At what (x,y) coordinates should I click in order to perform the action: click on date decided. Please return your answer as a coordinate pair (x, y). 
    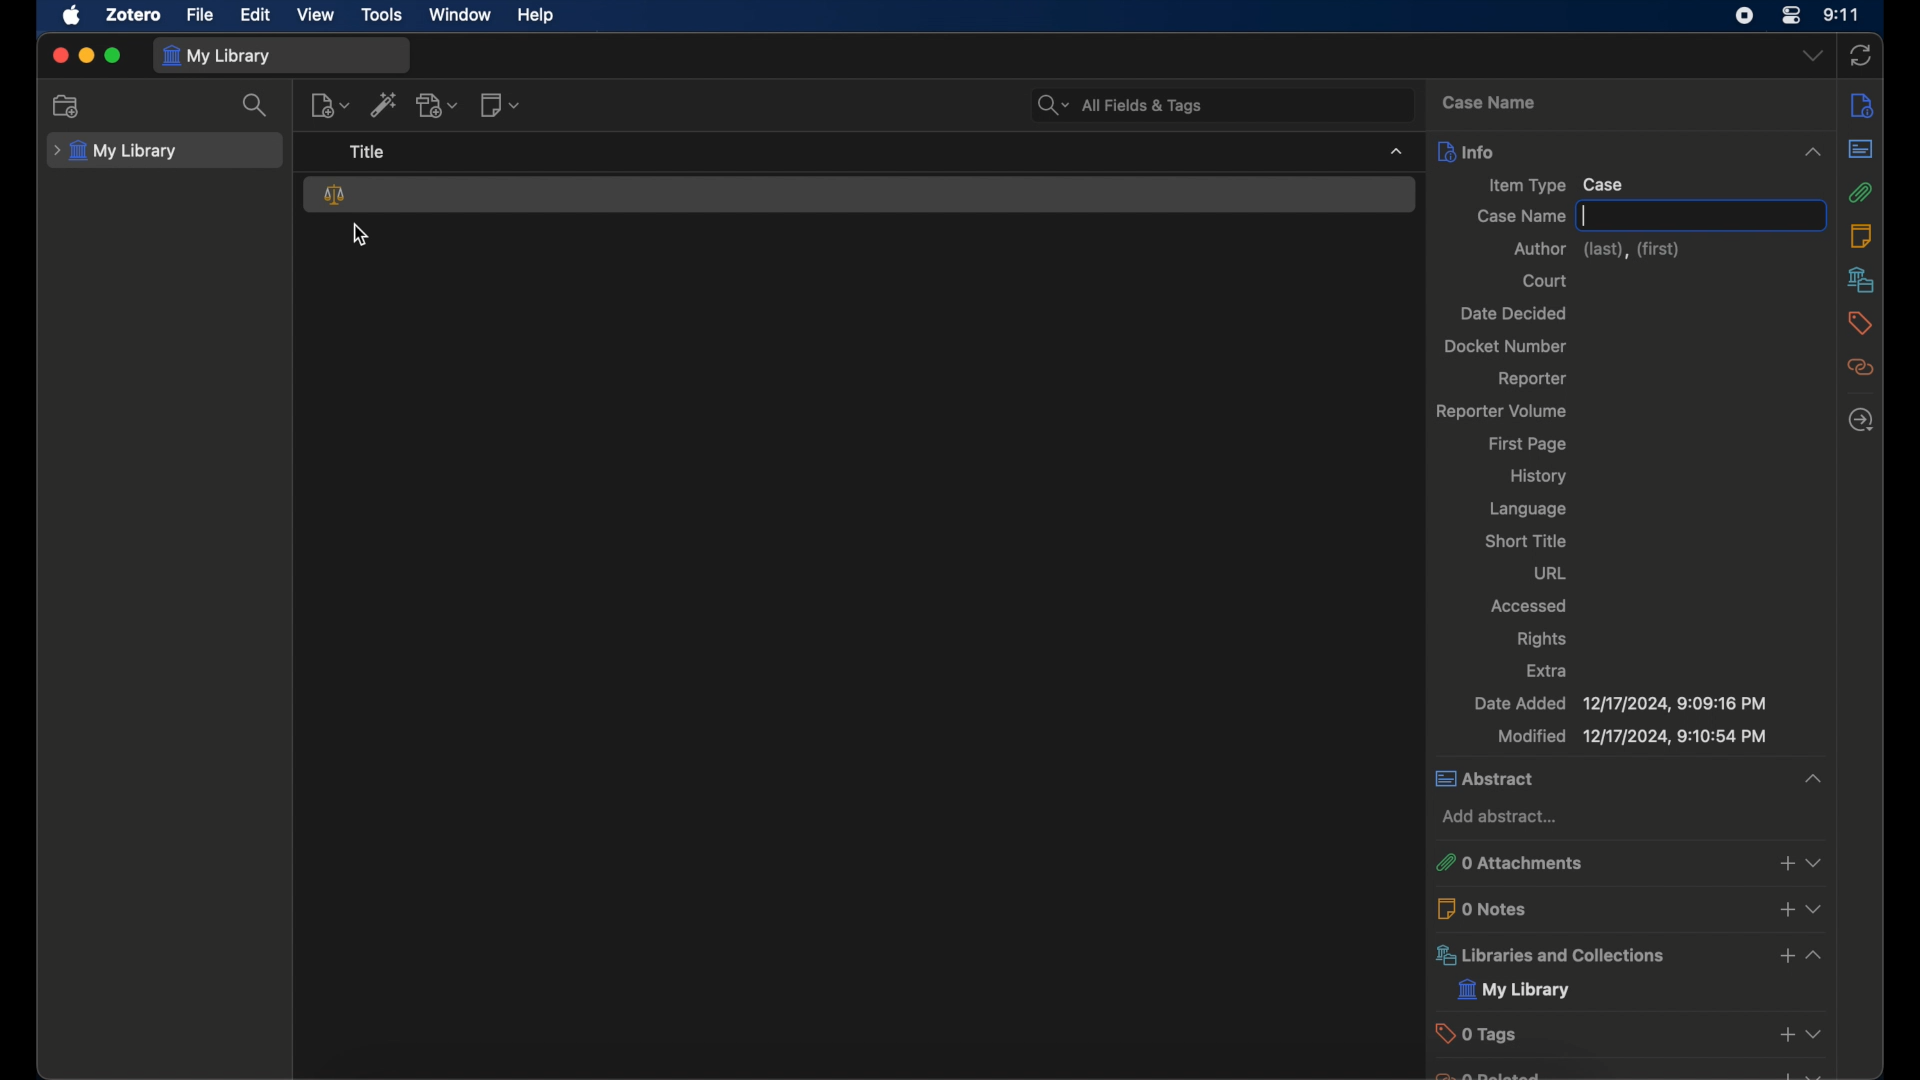
    Looking at the image, I should click on (1517, 314).